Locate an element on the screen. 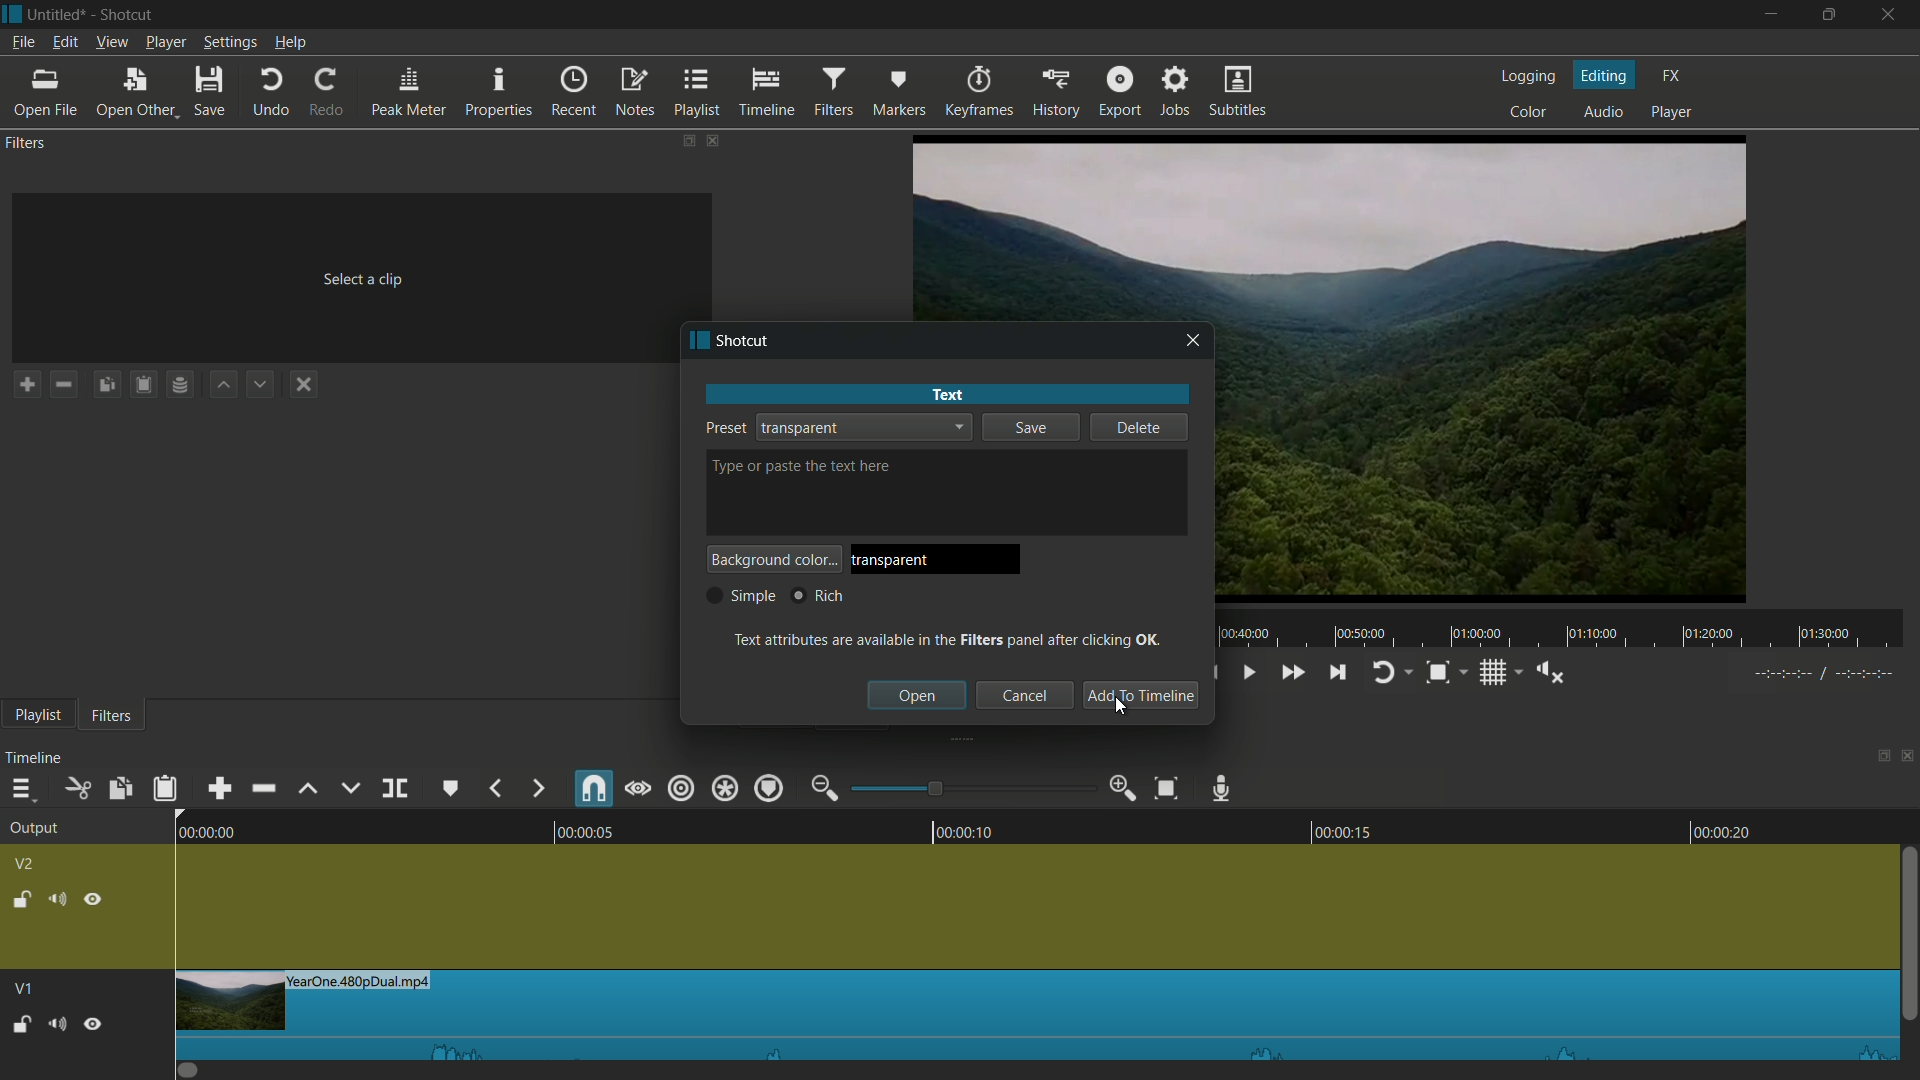 This screenshot has width=1920, height=1080. filters is located at coordinates (832, 93).